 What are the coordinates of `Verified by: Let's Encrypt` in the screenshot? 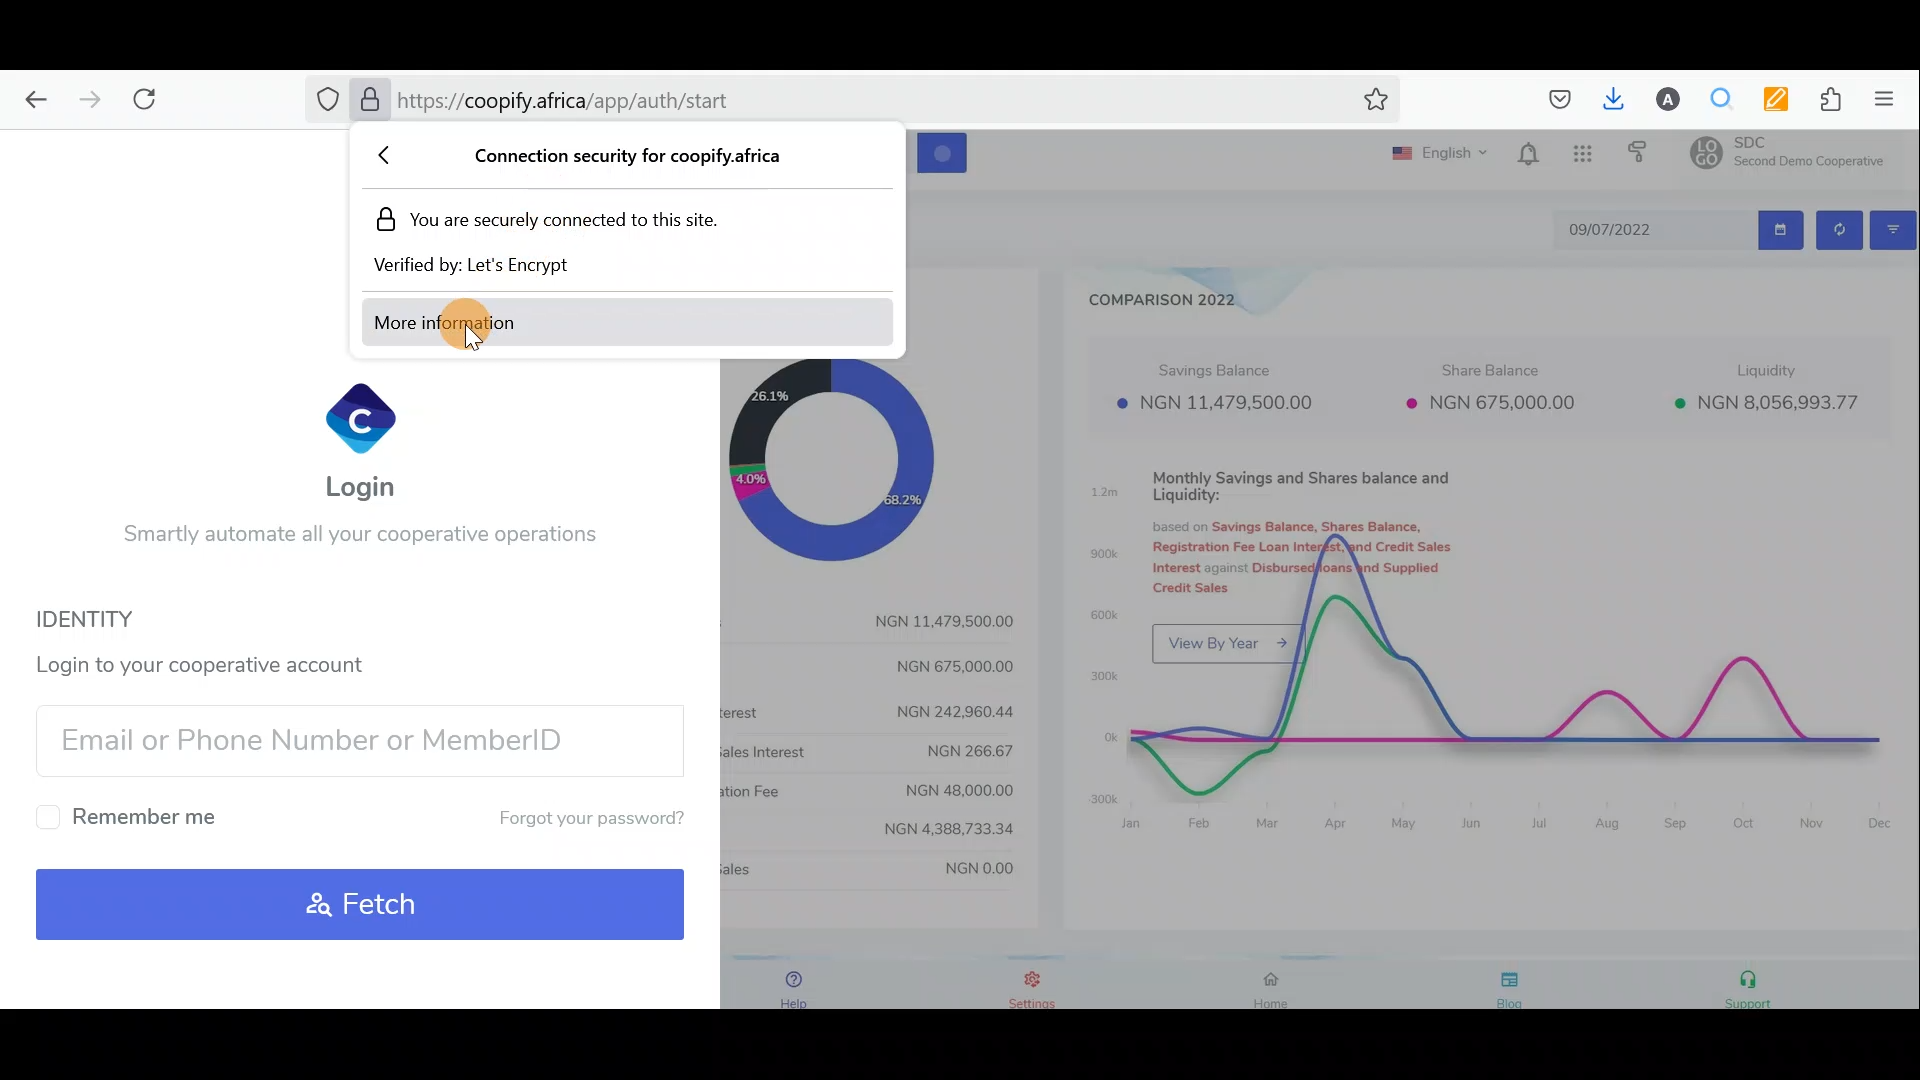 It's located at (488, 265).